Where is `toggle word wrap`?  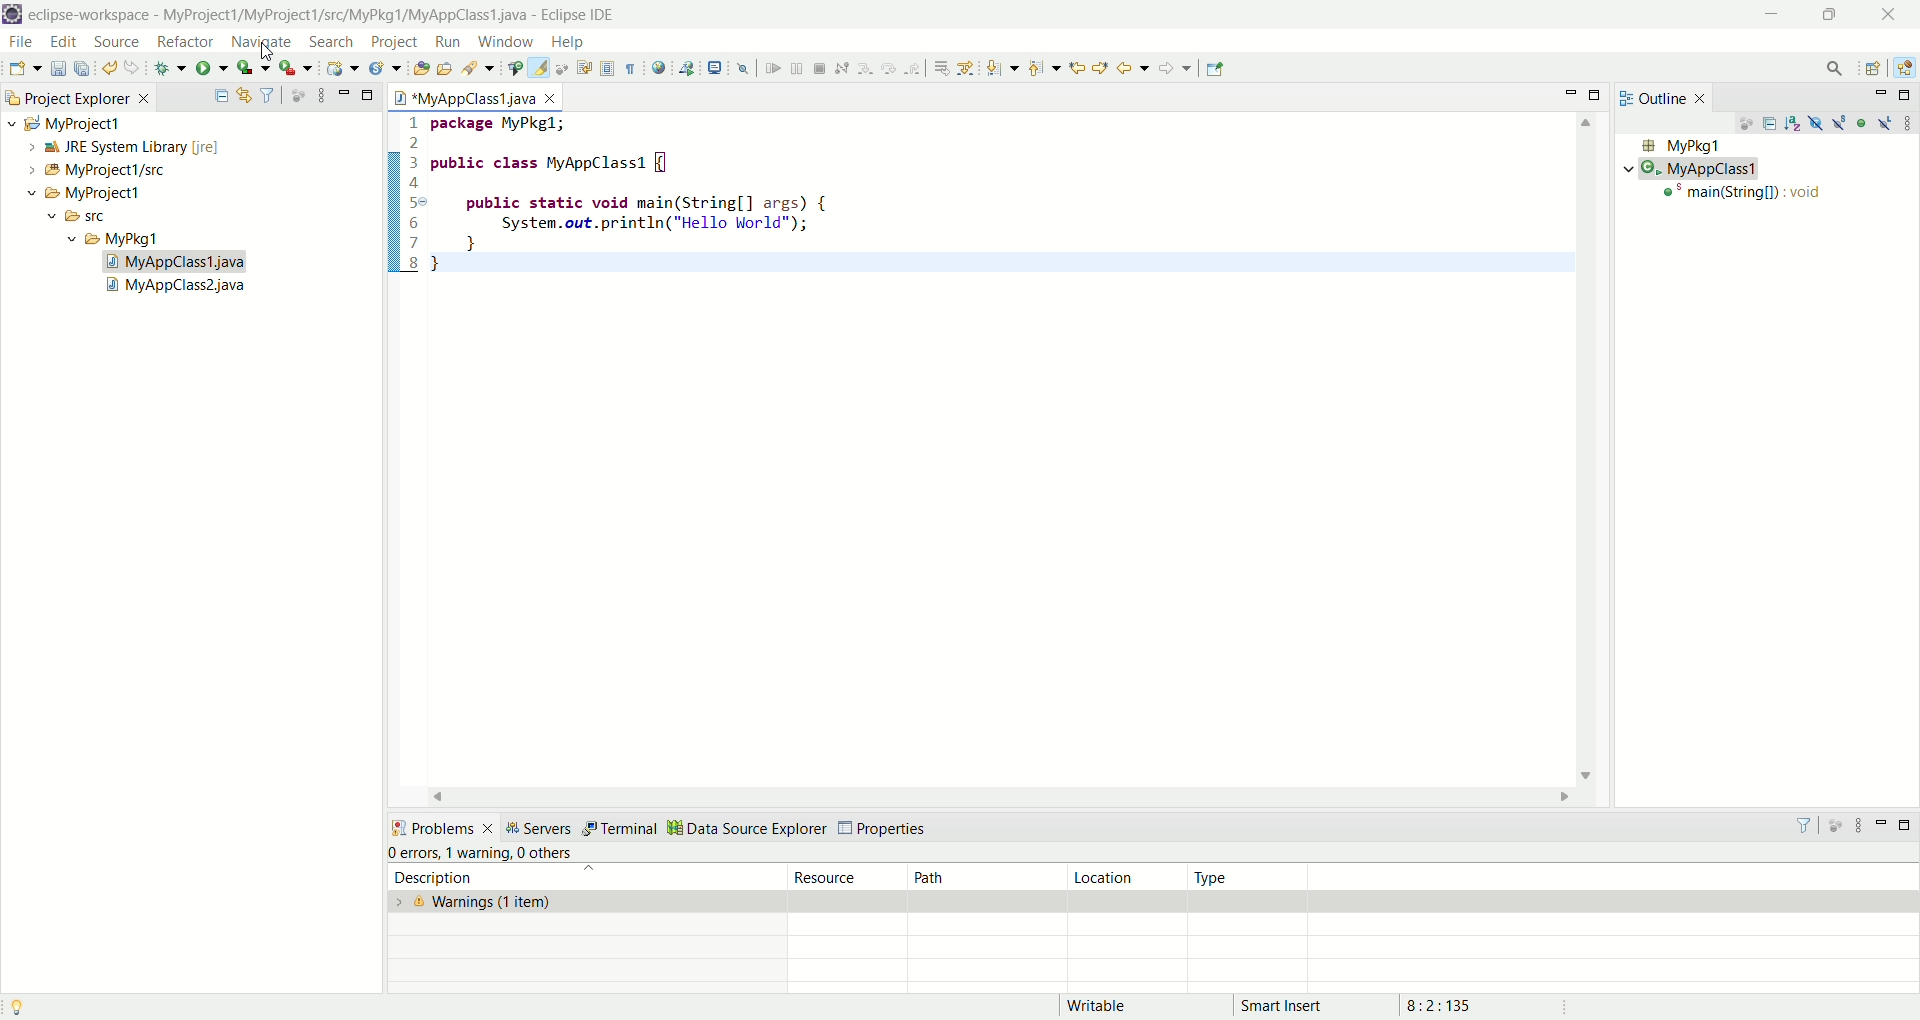
toggle word wrap is located at coordinates (592, 67).